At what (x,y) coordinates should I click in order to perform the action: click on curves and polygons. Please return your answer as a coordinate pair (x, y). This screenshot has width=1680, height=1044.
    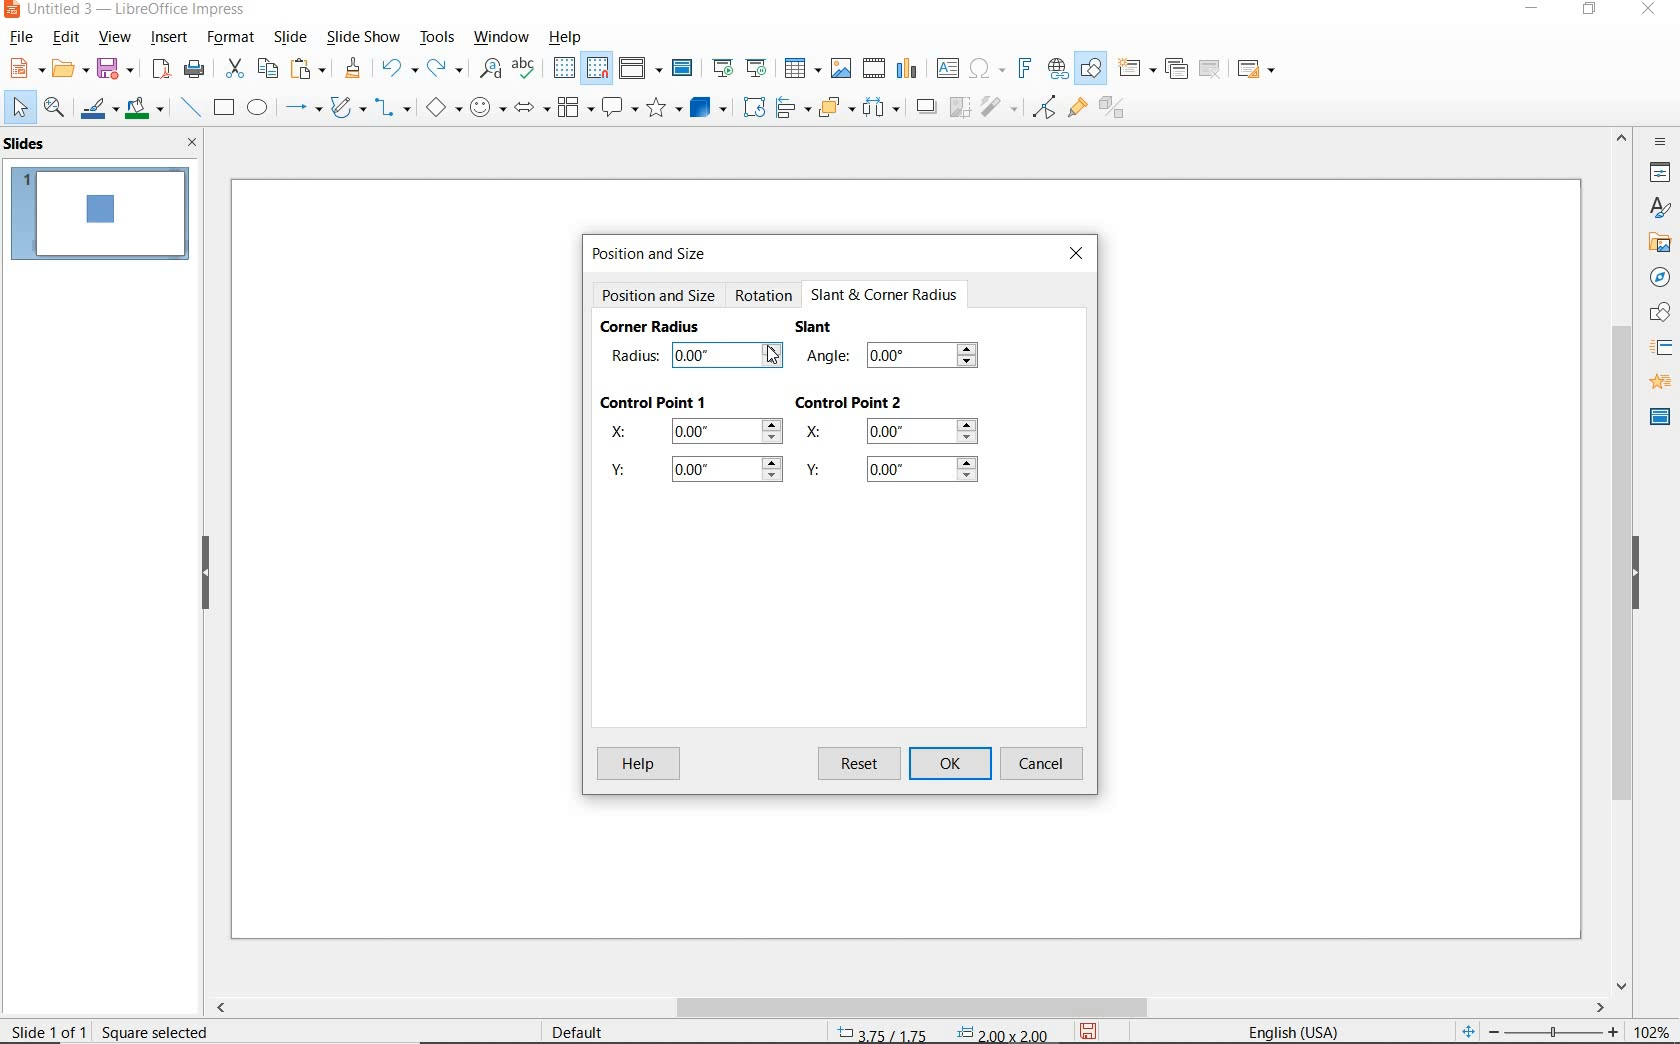
    Looking at the image, I should click on (346, 109).